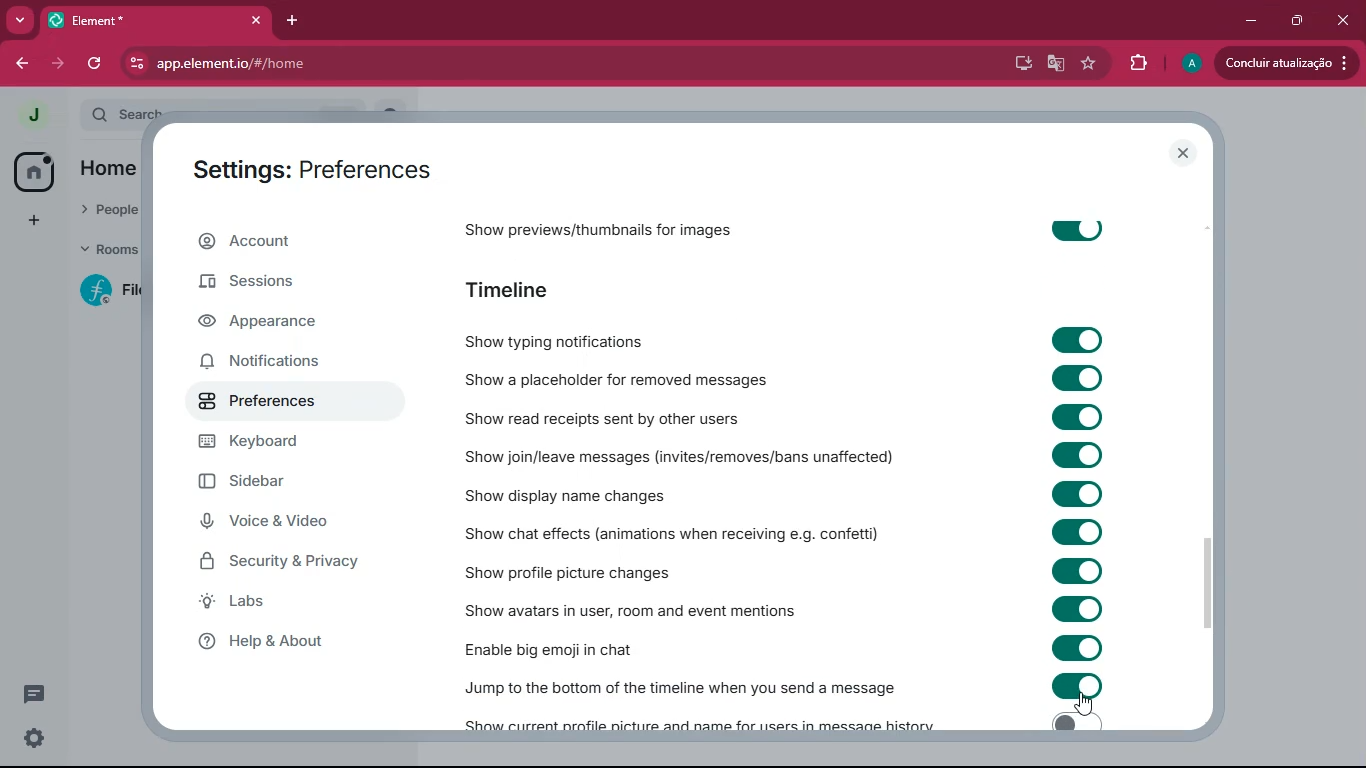 This screenshot has height=768, width=1366. What do you see at coordinates (254, 20) in the screenshot?
I see `close` at bounding box center [254, 20].